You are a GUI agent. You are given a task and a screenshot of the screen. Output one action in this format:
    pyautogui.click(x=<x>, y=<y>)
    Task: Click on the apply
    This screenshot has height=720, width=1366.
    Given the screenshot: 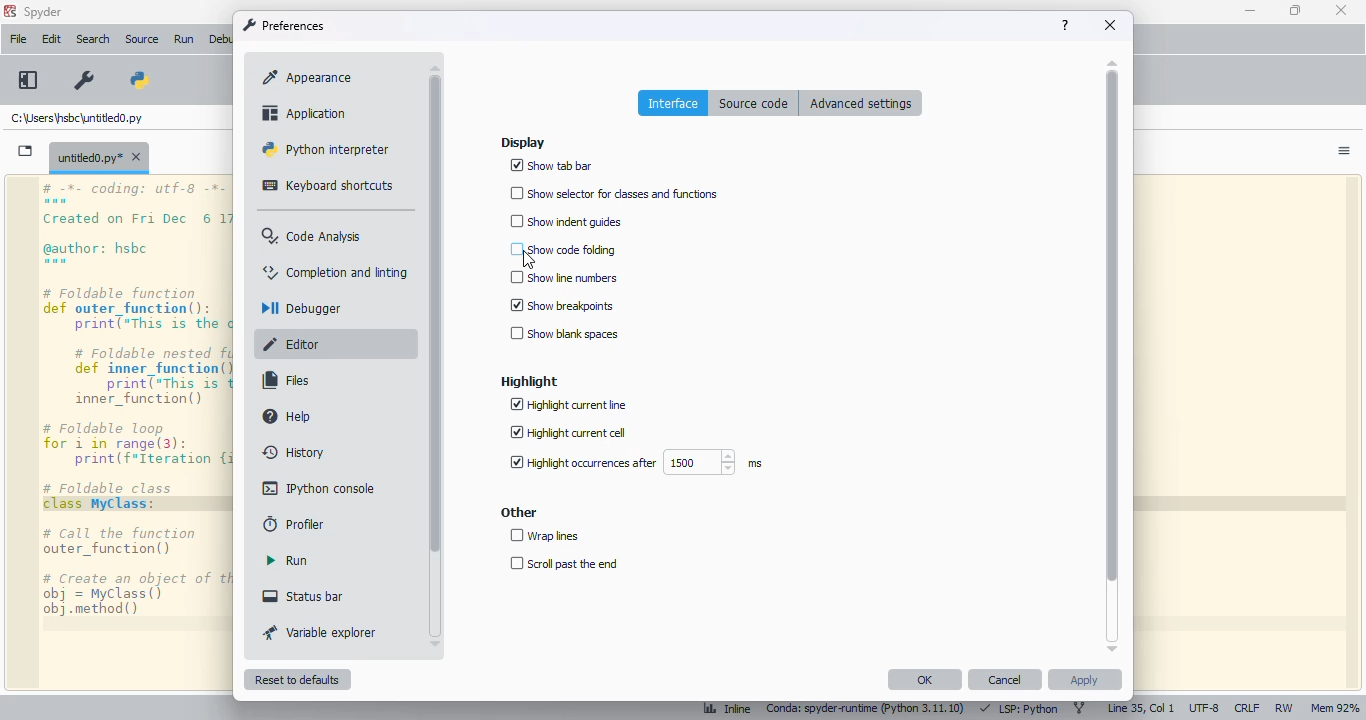 What is the action you would take?
    pyautogui.click(x=1084, y=679)
    